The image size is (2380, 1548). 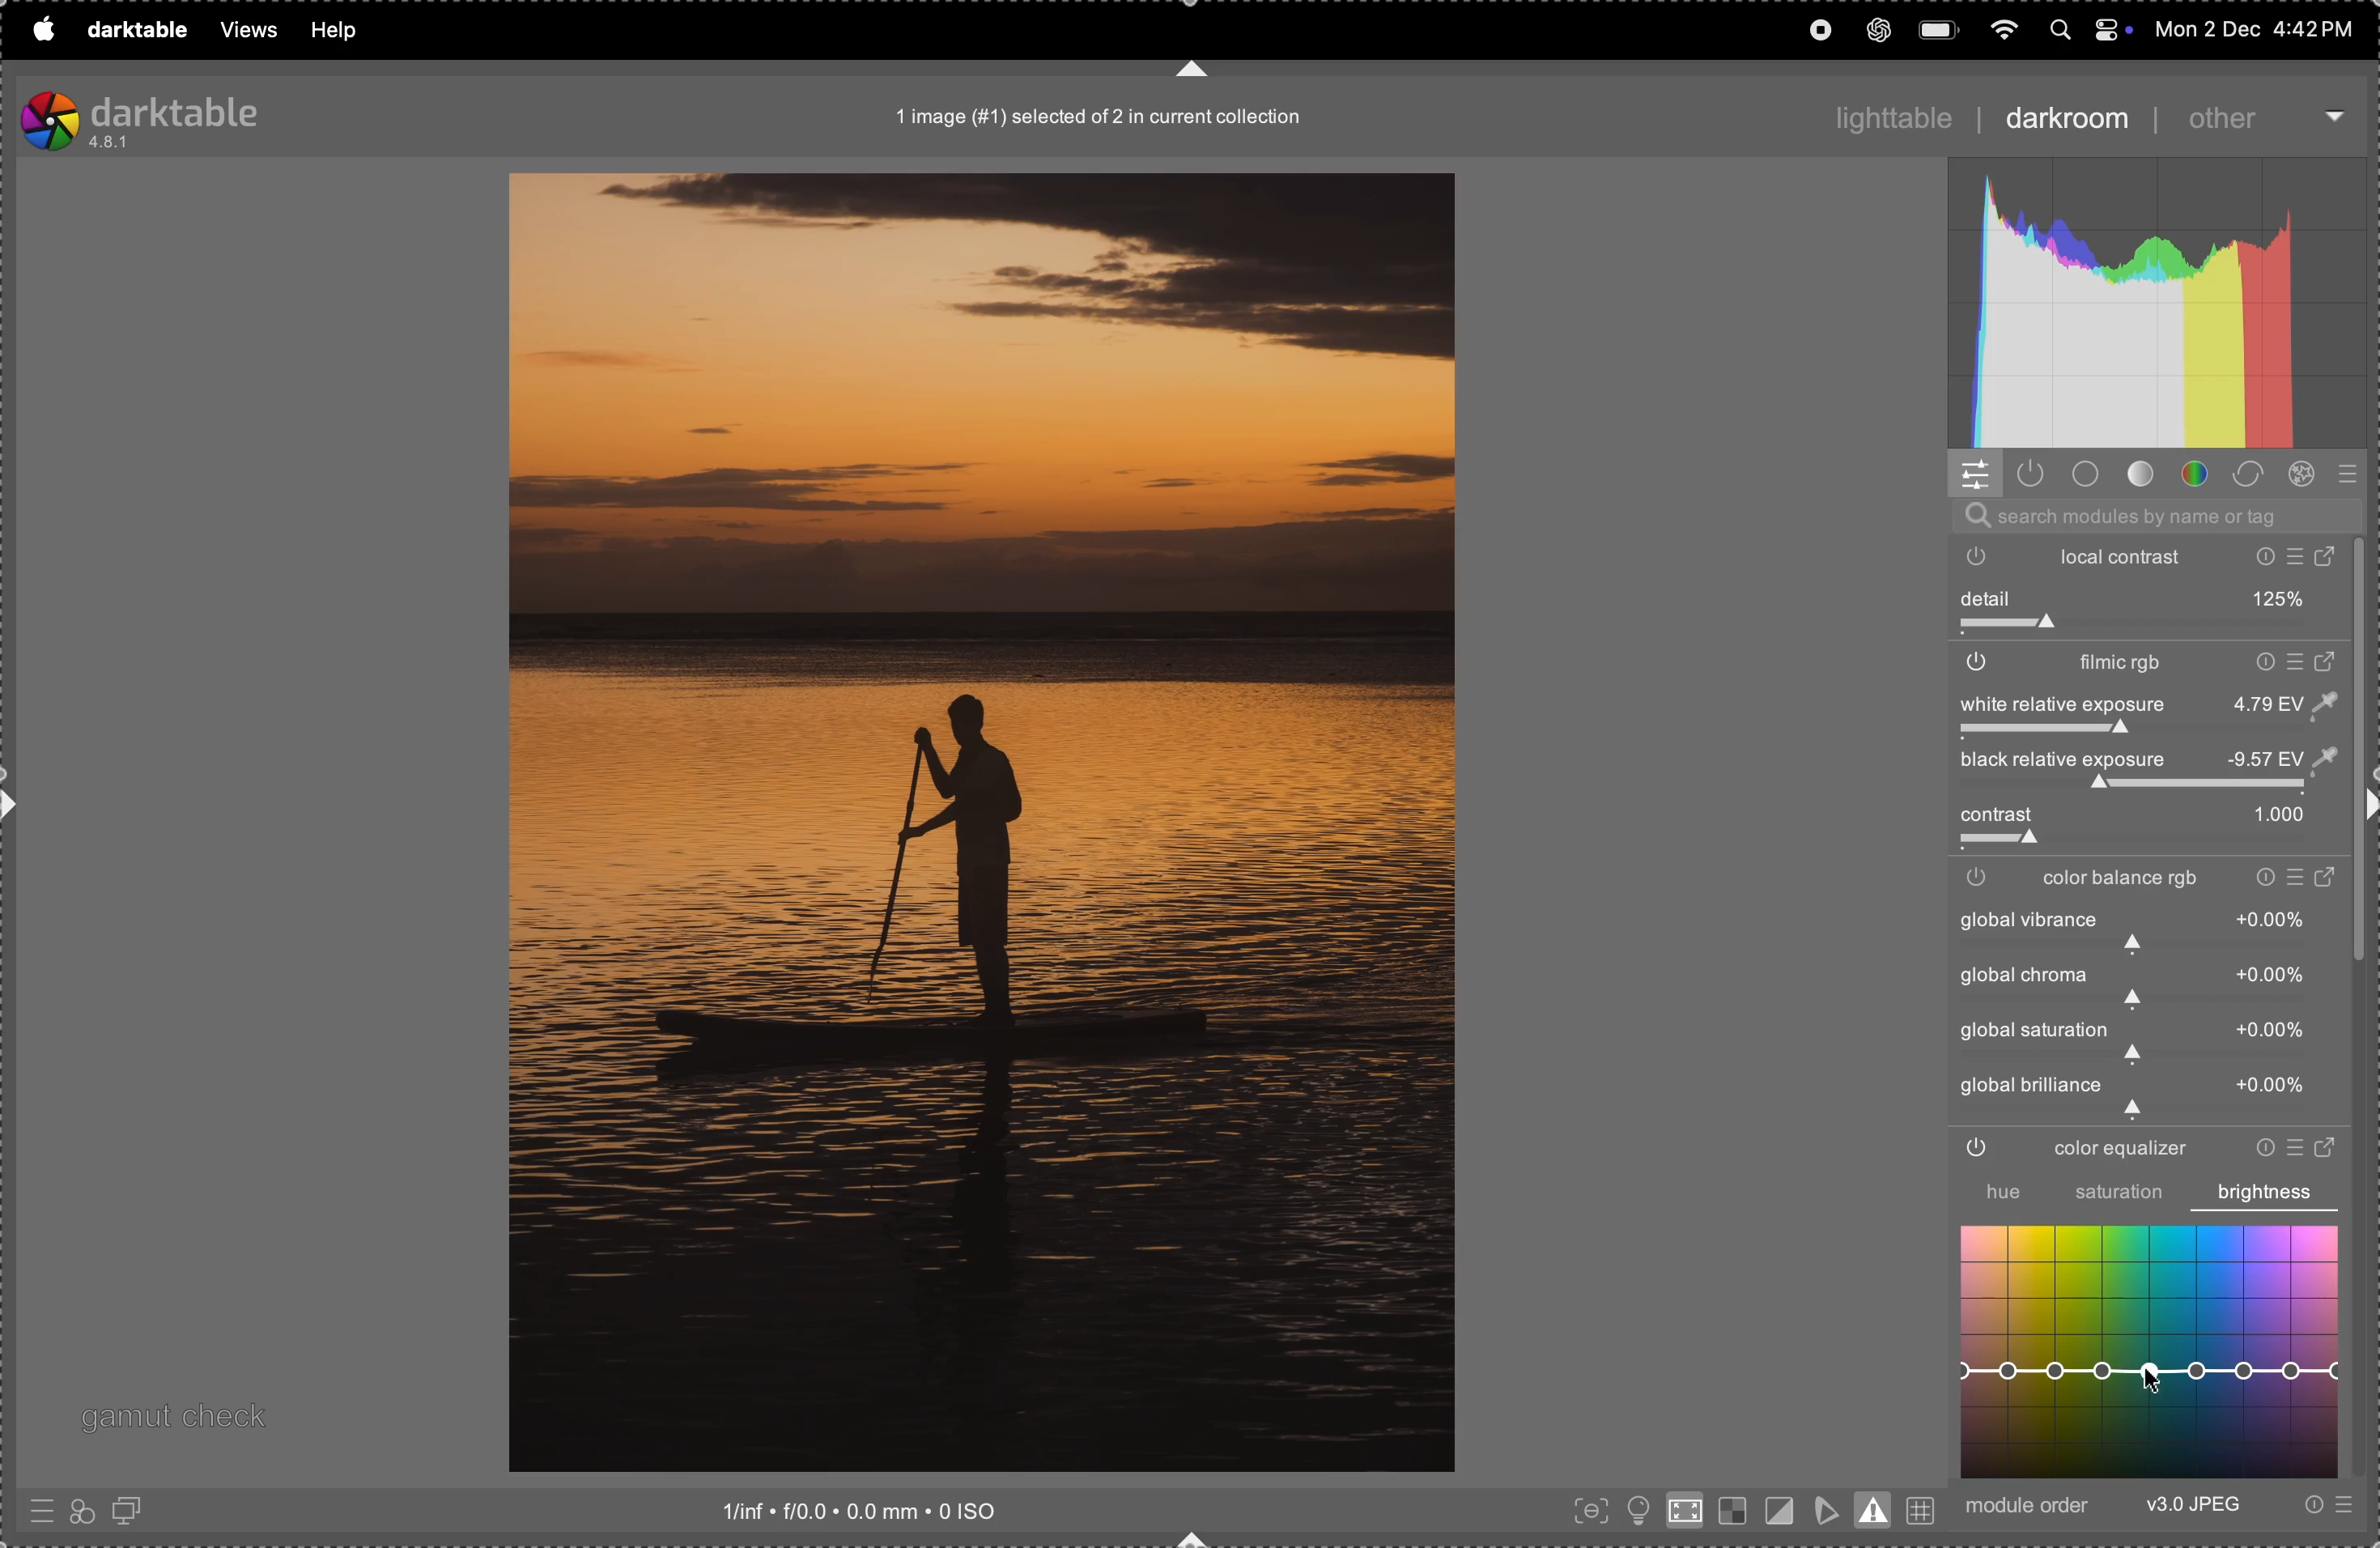 I want to click on filmic rgb, so click(x=2147, y=665).